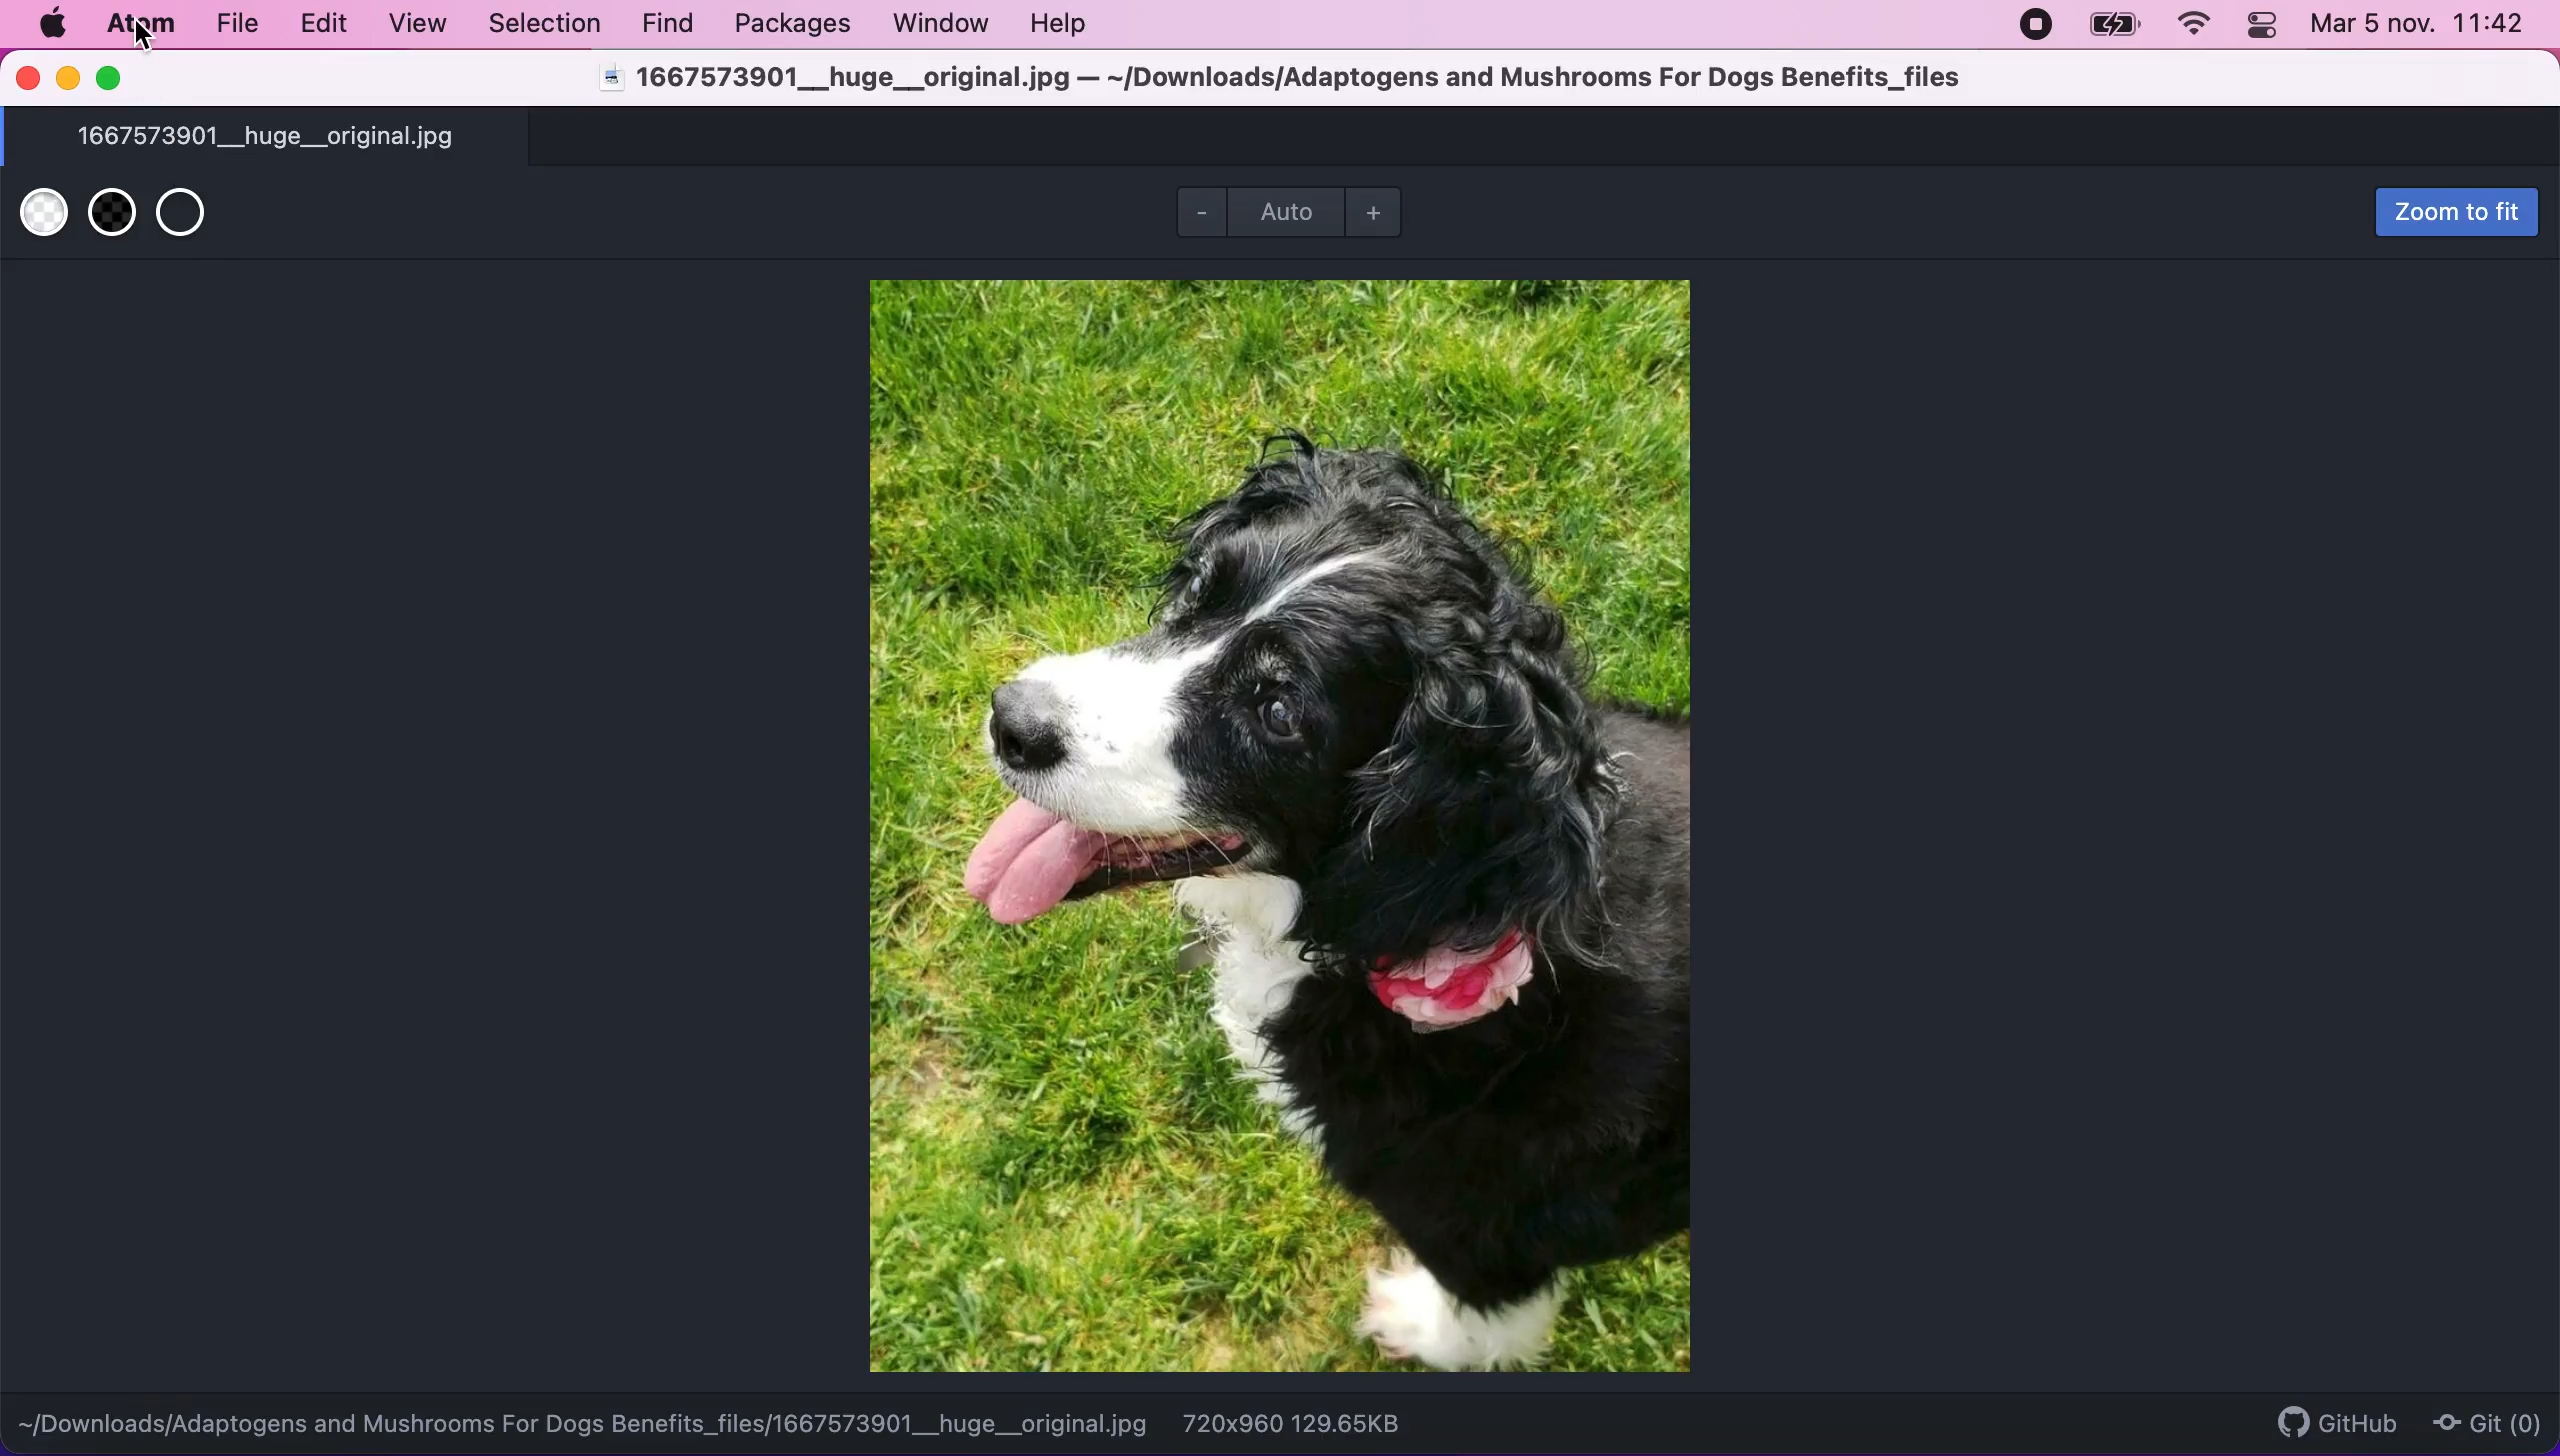 The height and width of the screenshot is (1456, 2560). What do you see at coordinates (145, 37) in the screenshot?
I see `cursor` at bounding box center [145, 37].